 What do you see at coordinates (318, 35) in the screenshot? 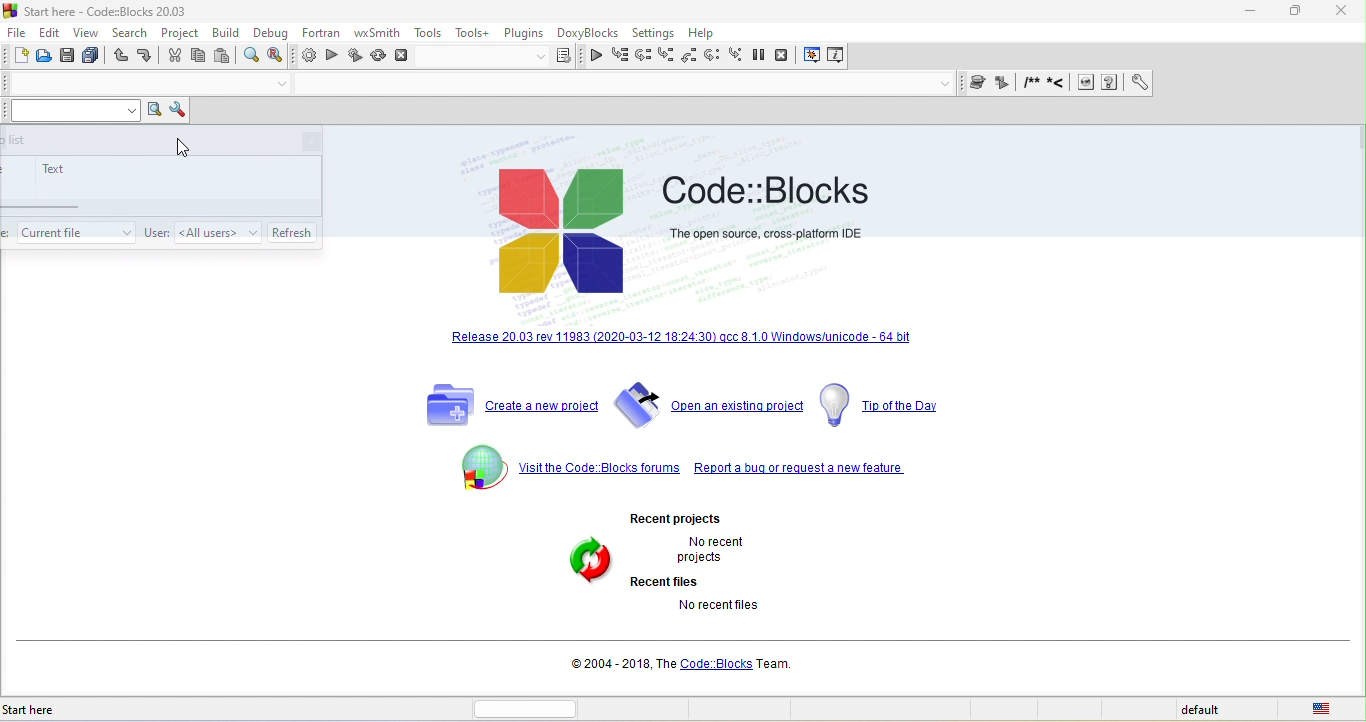
I see `fortan` at bounding box center [318, 35].